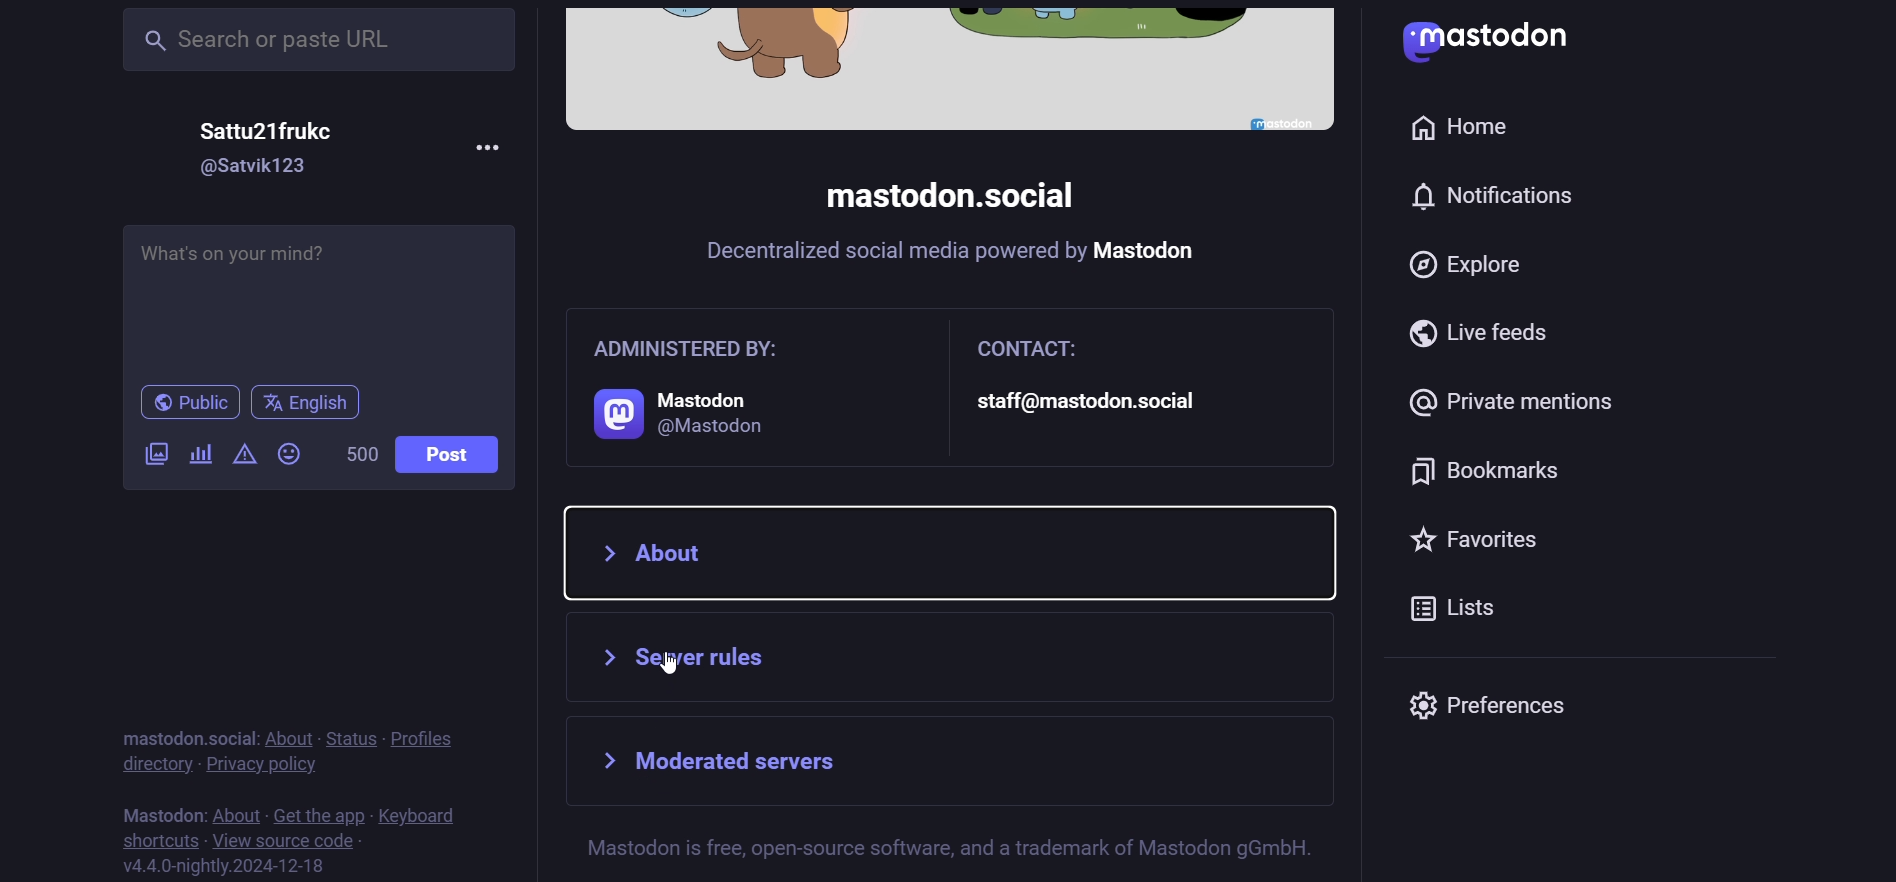  I want to click on mastodon social, so click(942, 197).